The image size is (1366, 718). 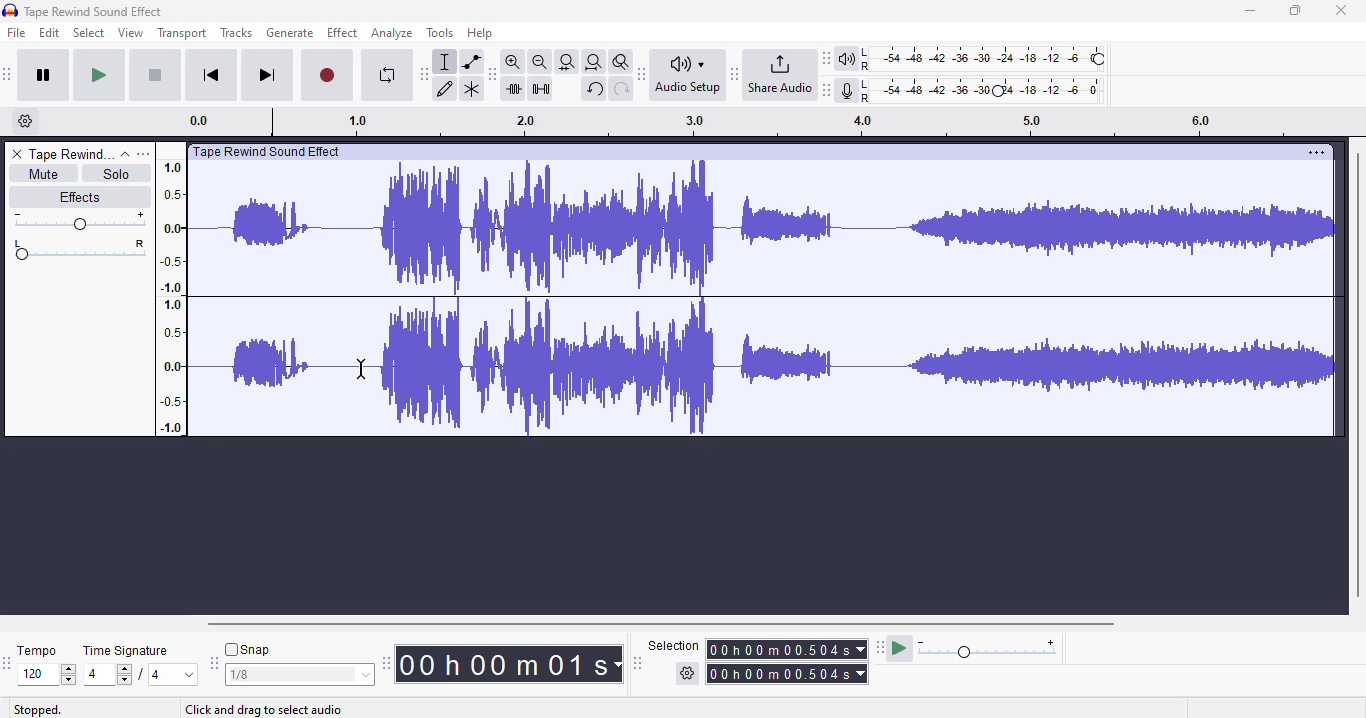 What do you see at coordinates (170, 296) in the screenshot?
I see `timeline` at bounding box center [170, 296].